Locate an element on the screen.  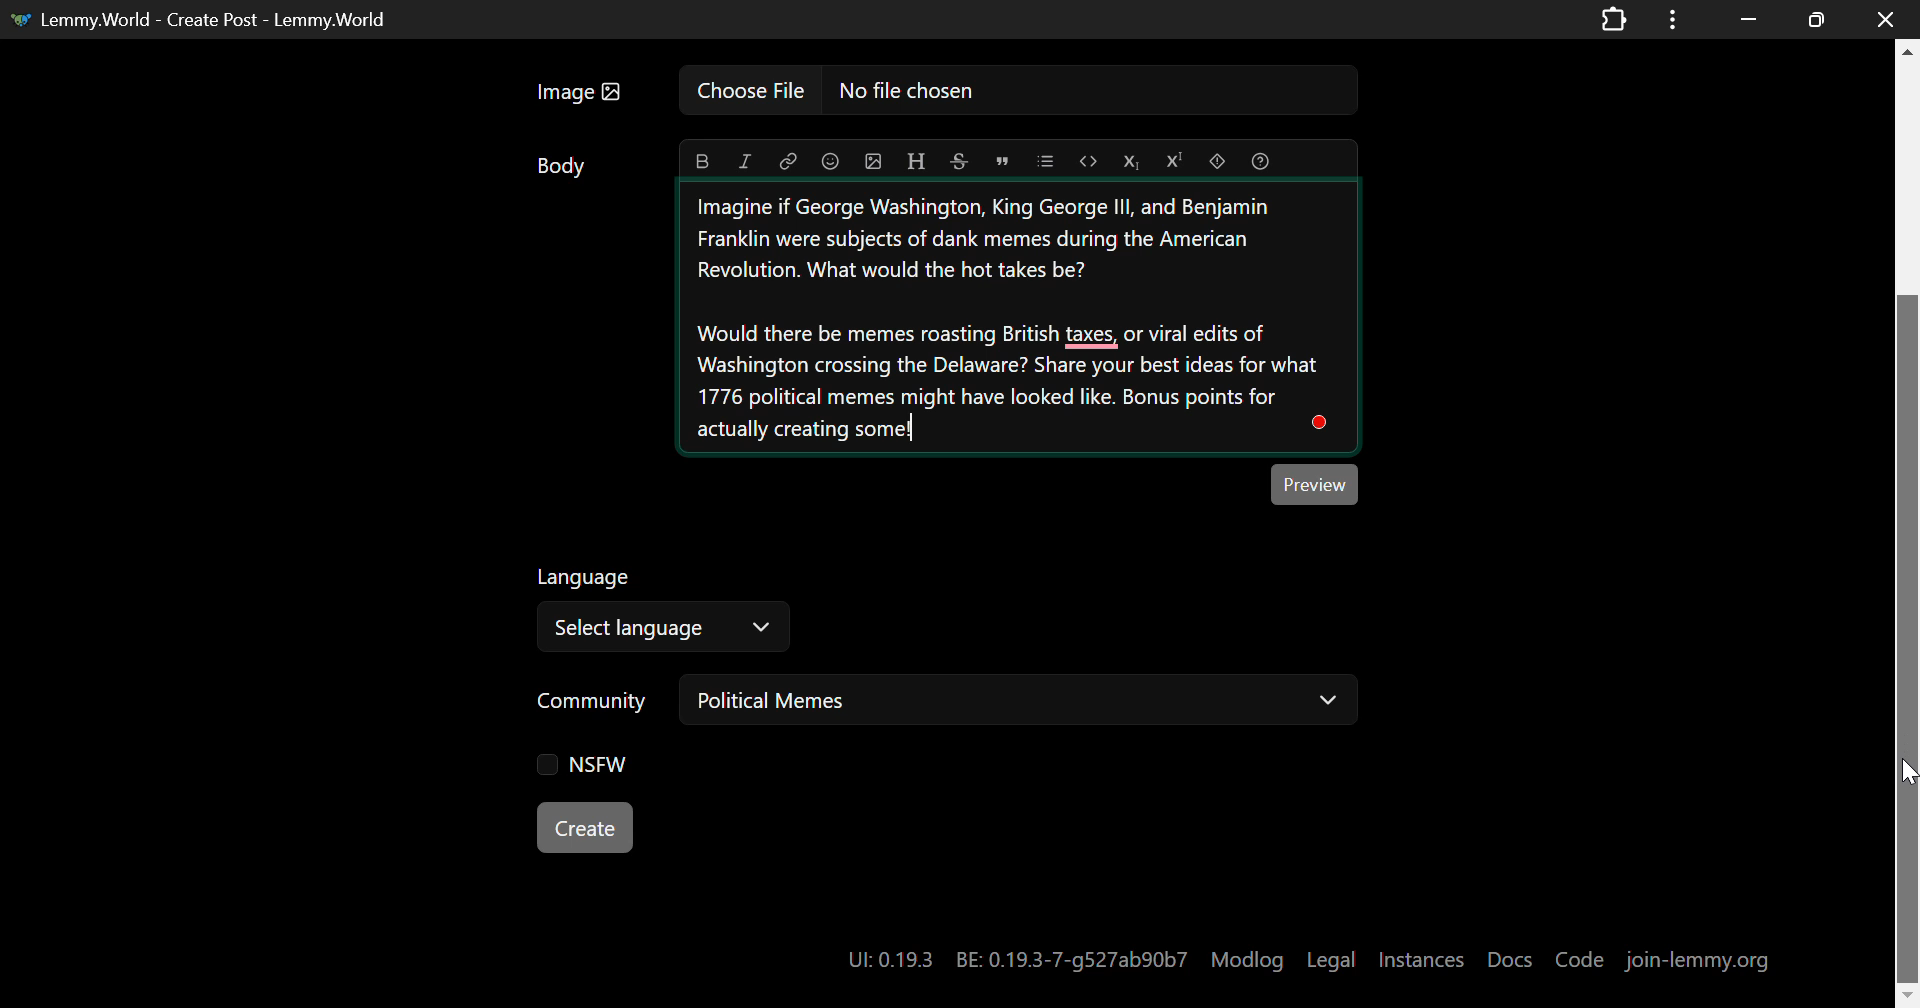
join-lemmy.org is located at coordinates (1696, 960).